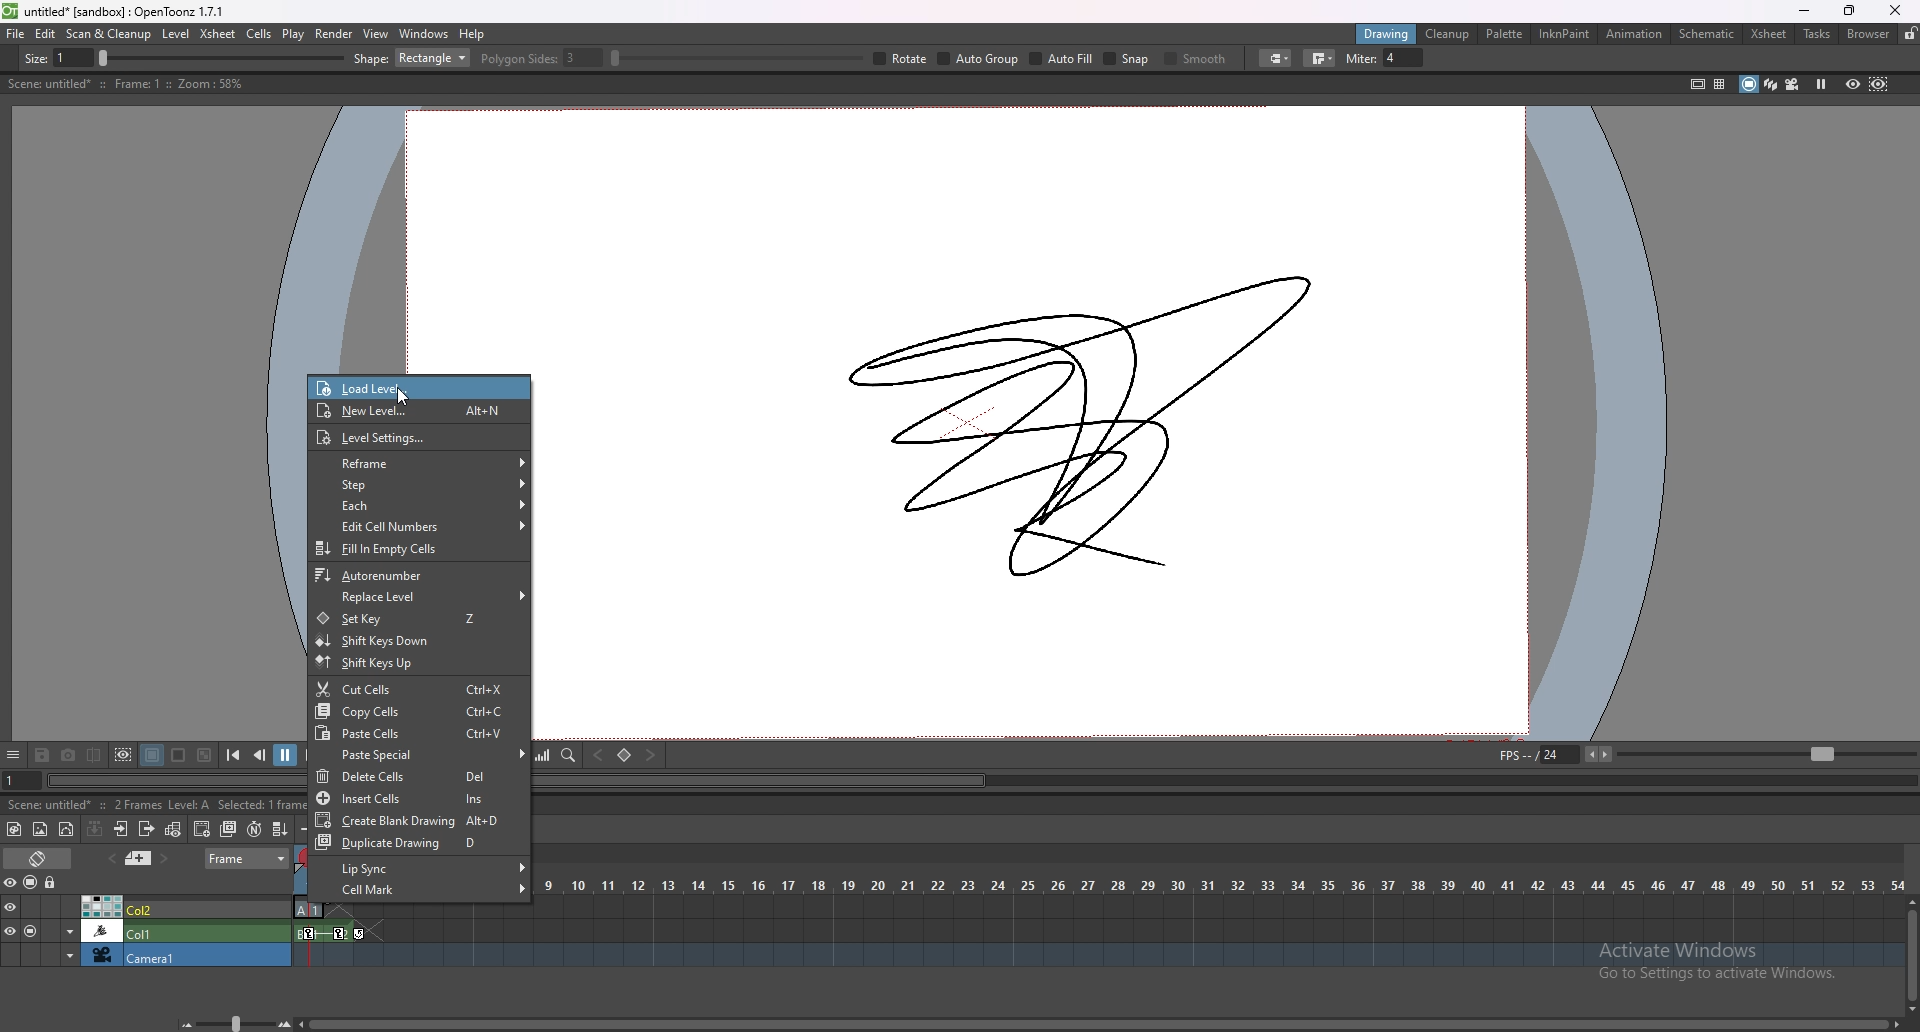  Describe the element at coordinates (1720, 84) in the screenshot. I see `field guide` at that location.